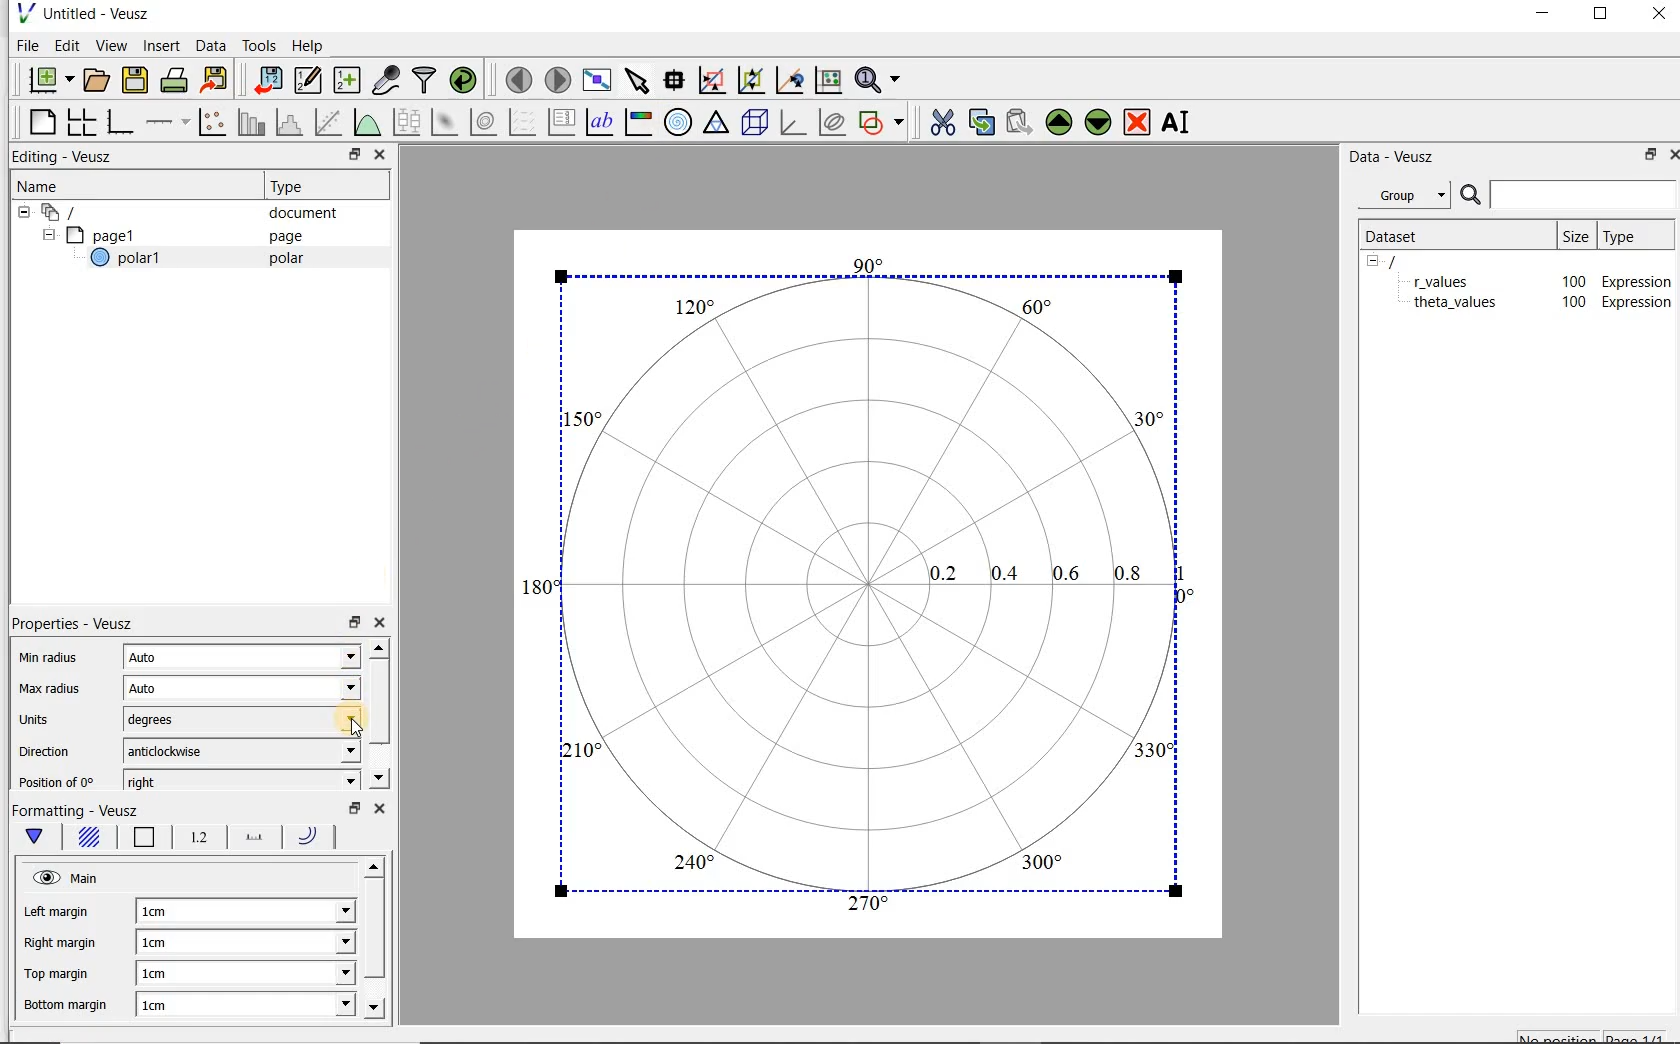 The image size is (1680, 1044). Describe the element at coordinates (939, 120) in the screenshot. I see `cut the selected widget` at that location.